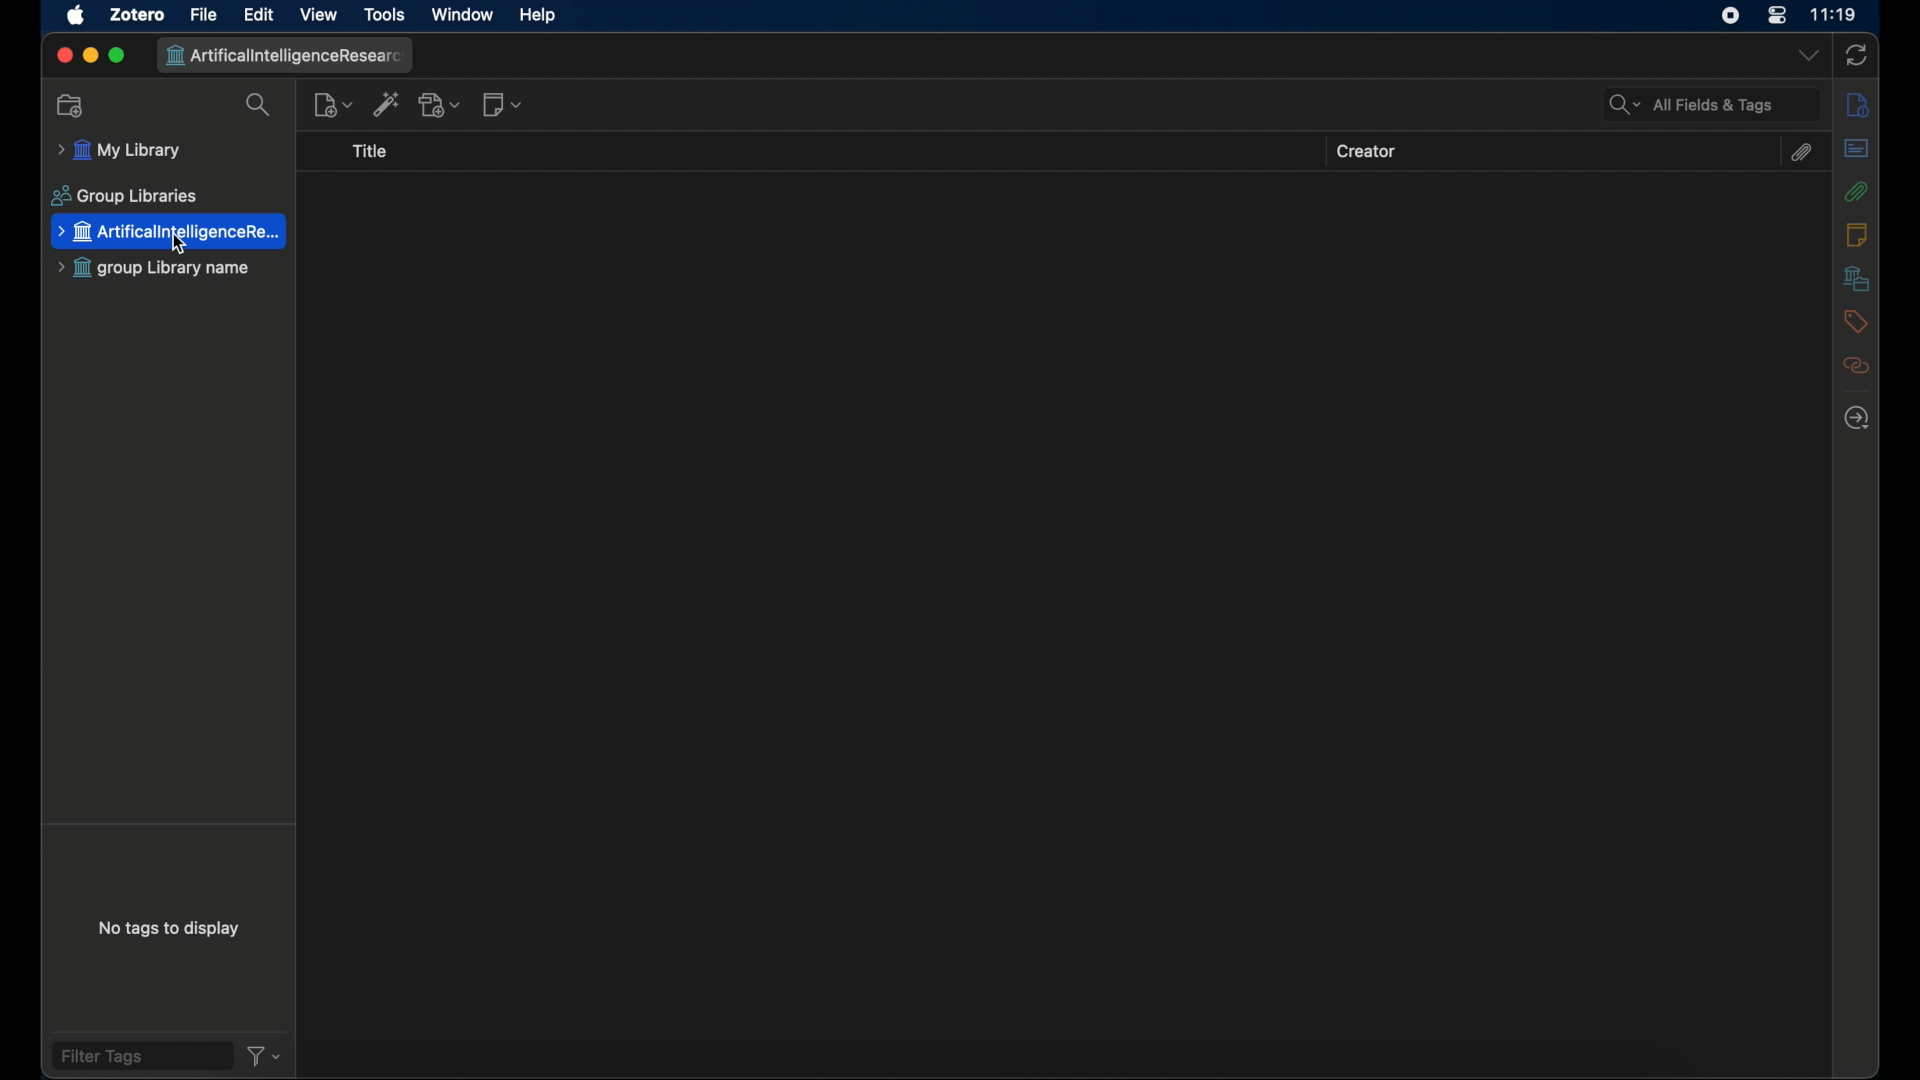 The image size is (1920, 1080). I want to click on help, so click(537, 17).